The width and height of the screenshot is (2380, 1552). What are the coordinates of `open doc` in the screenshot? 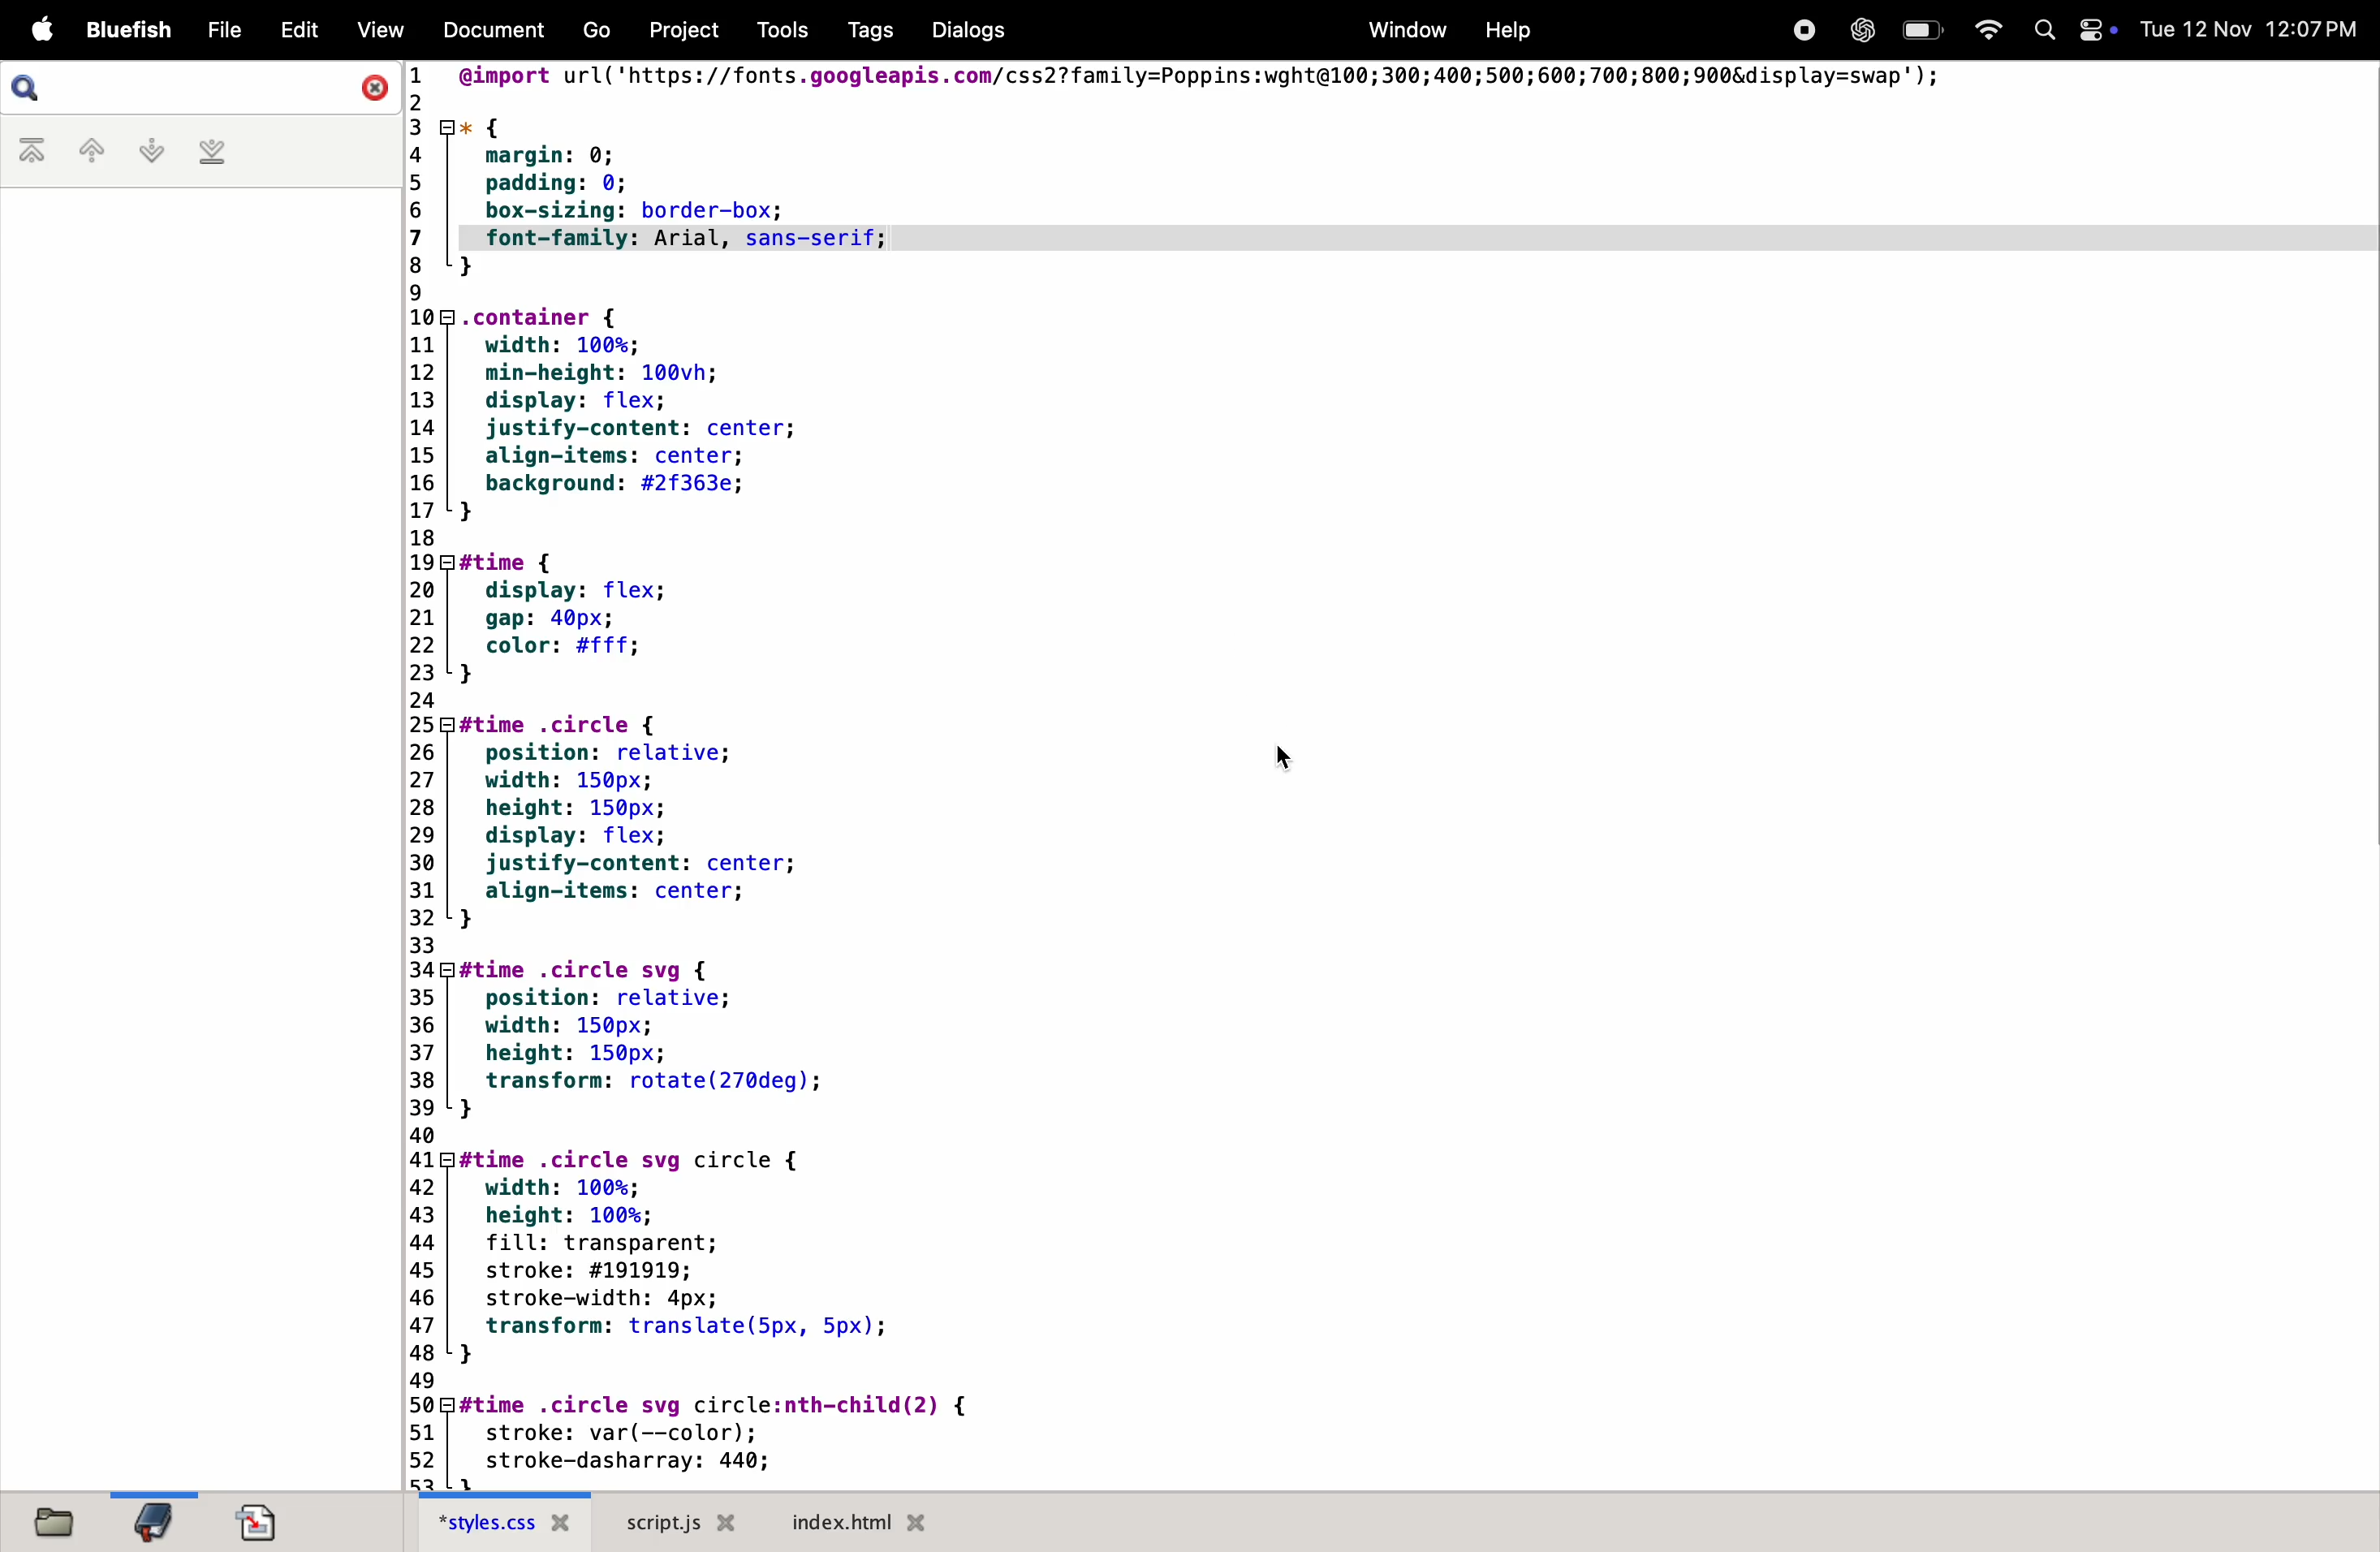 It's located at (258, 1517).